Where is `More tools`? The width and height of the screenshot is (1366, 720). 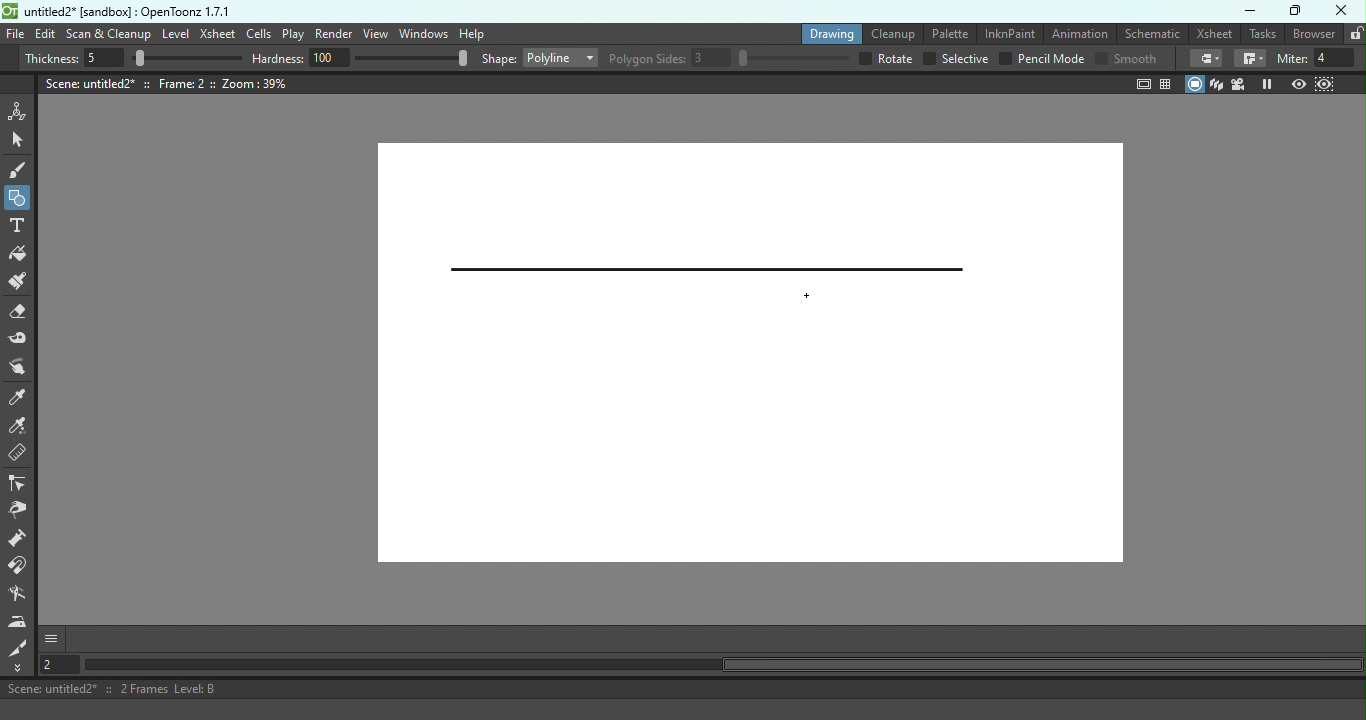 More tools is located at coordinates (21, 668).